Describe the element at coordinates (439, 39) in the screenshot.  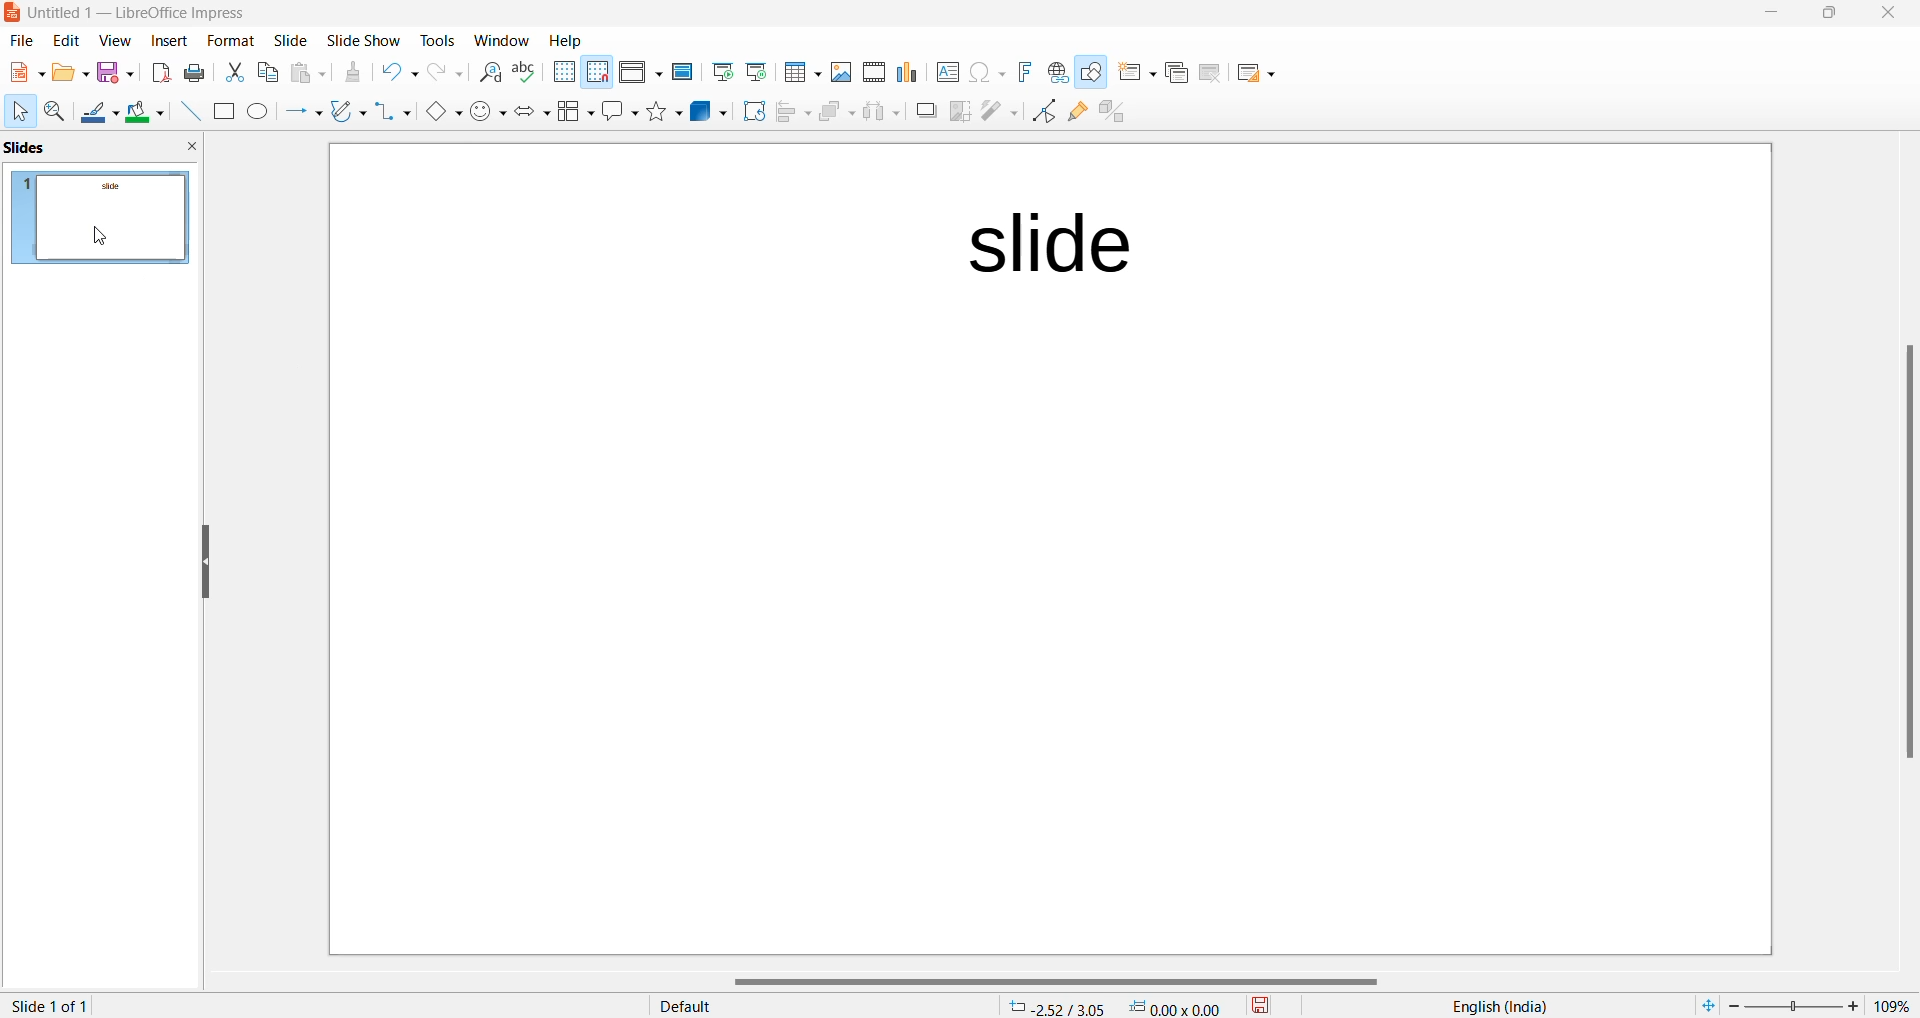
I see `tools` at that location.